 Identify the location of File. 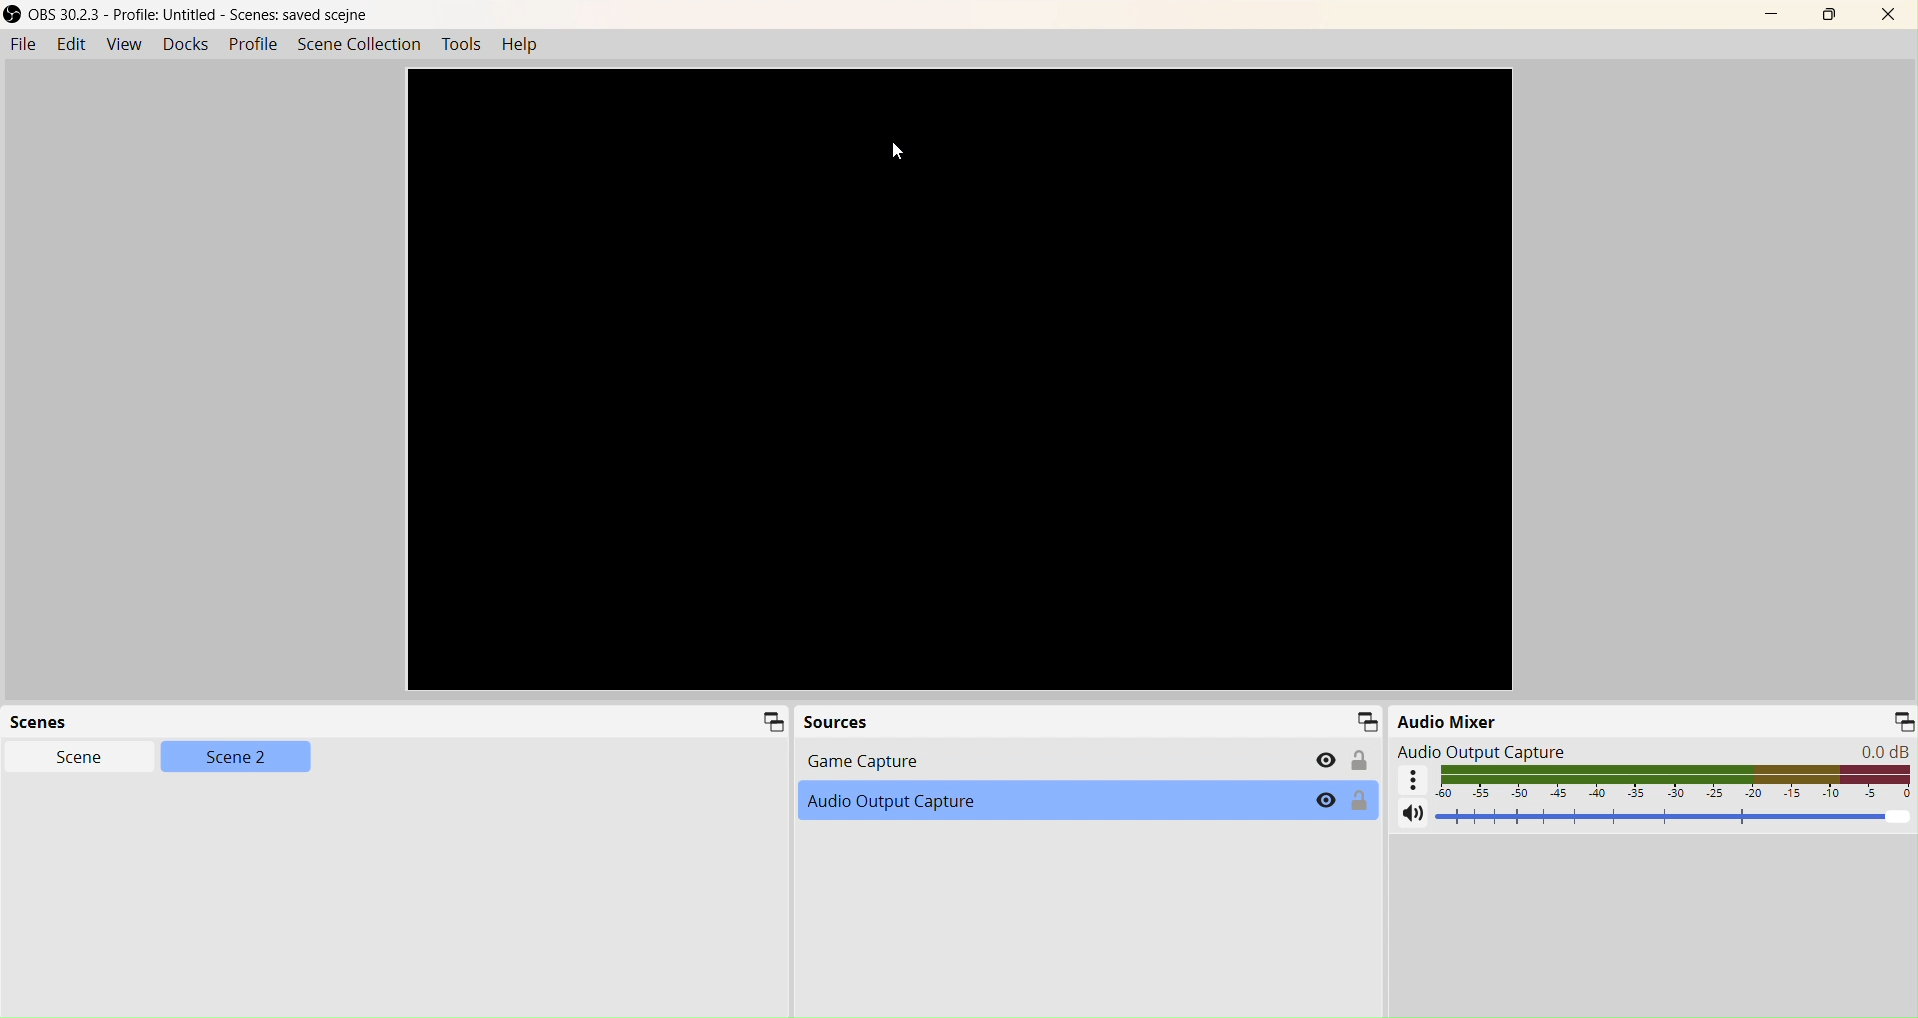
(24, 46).